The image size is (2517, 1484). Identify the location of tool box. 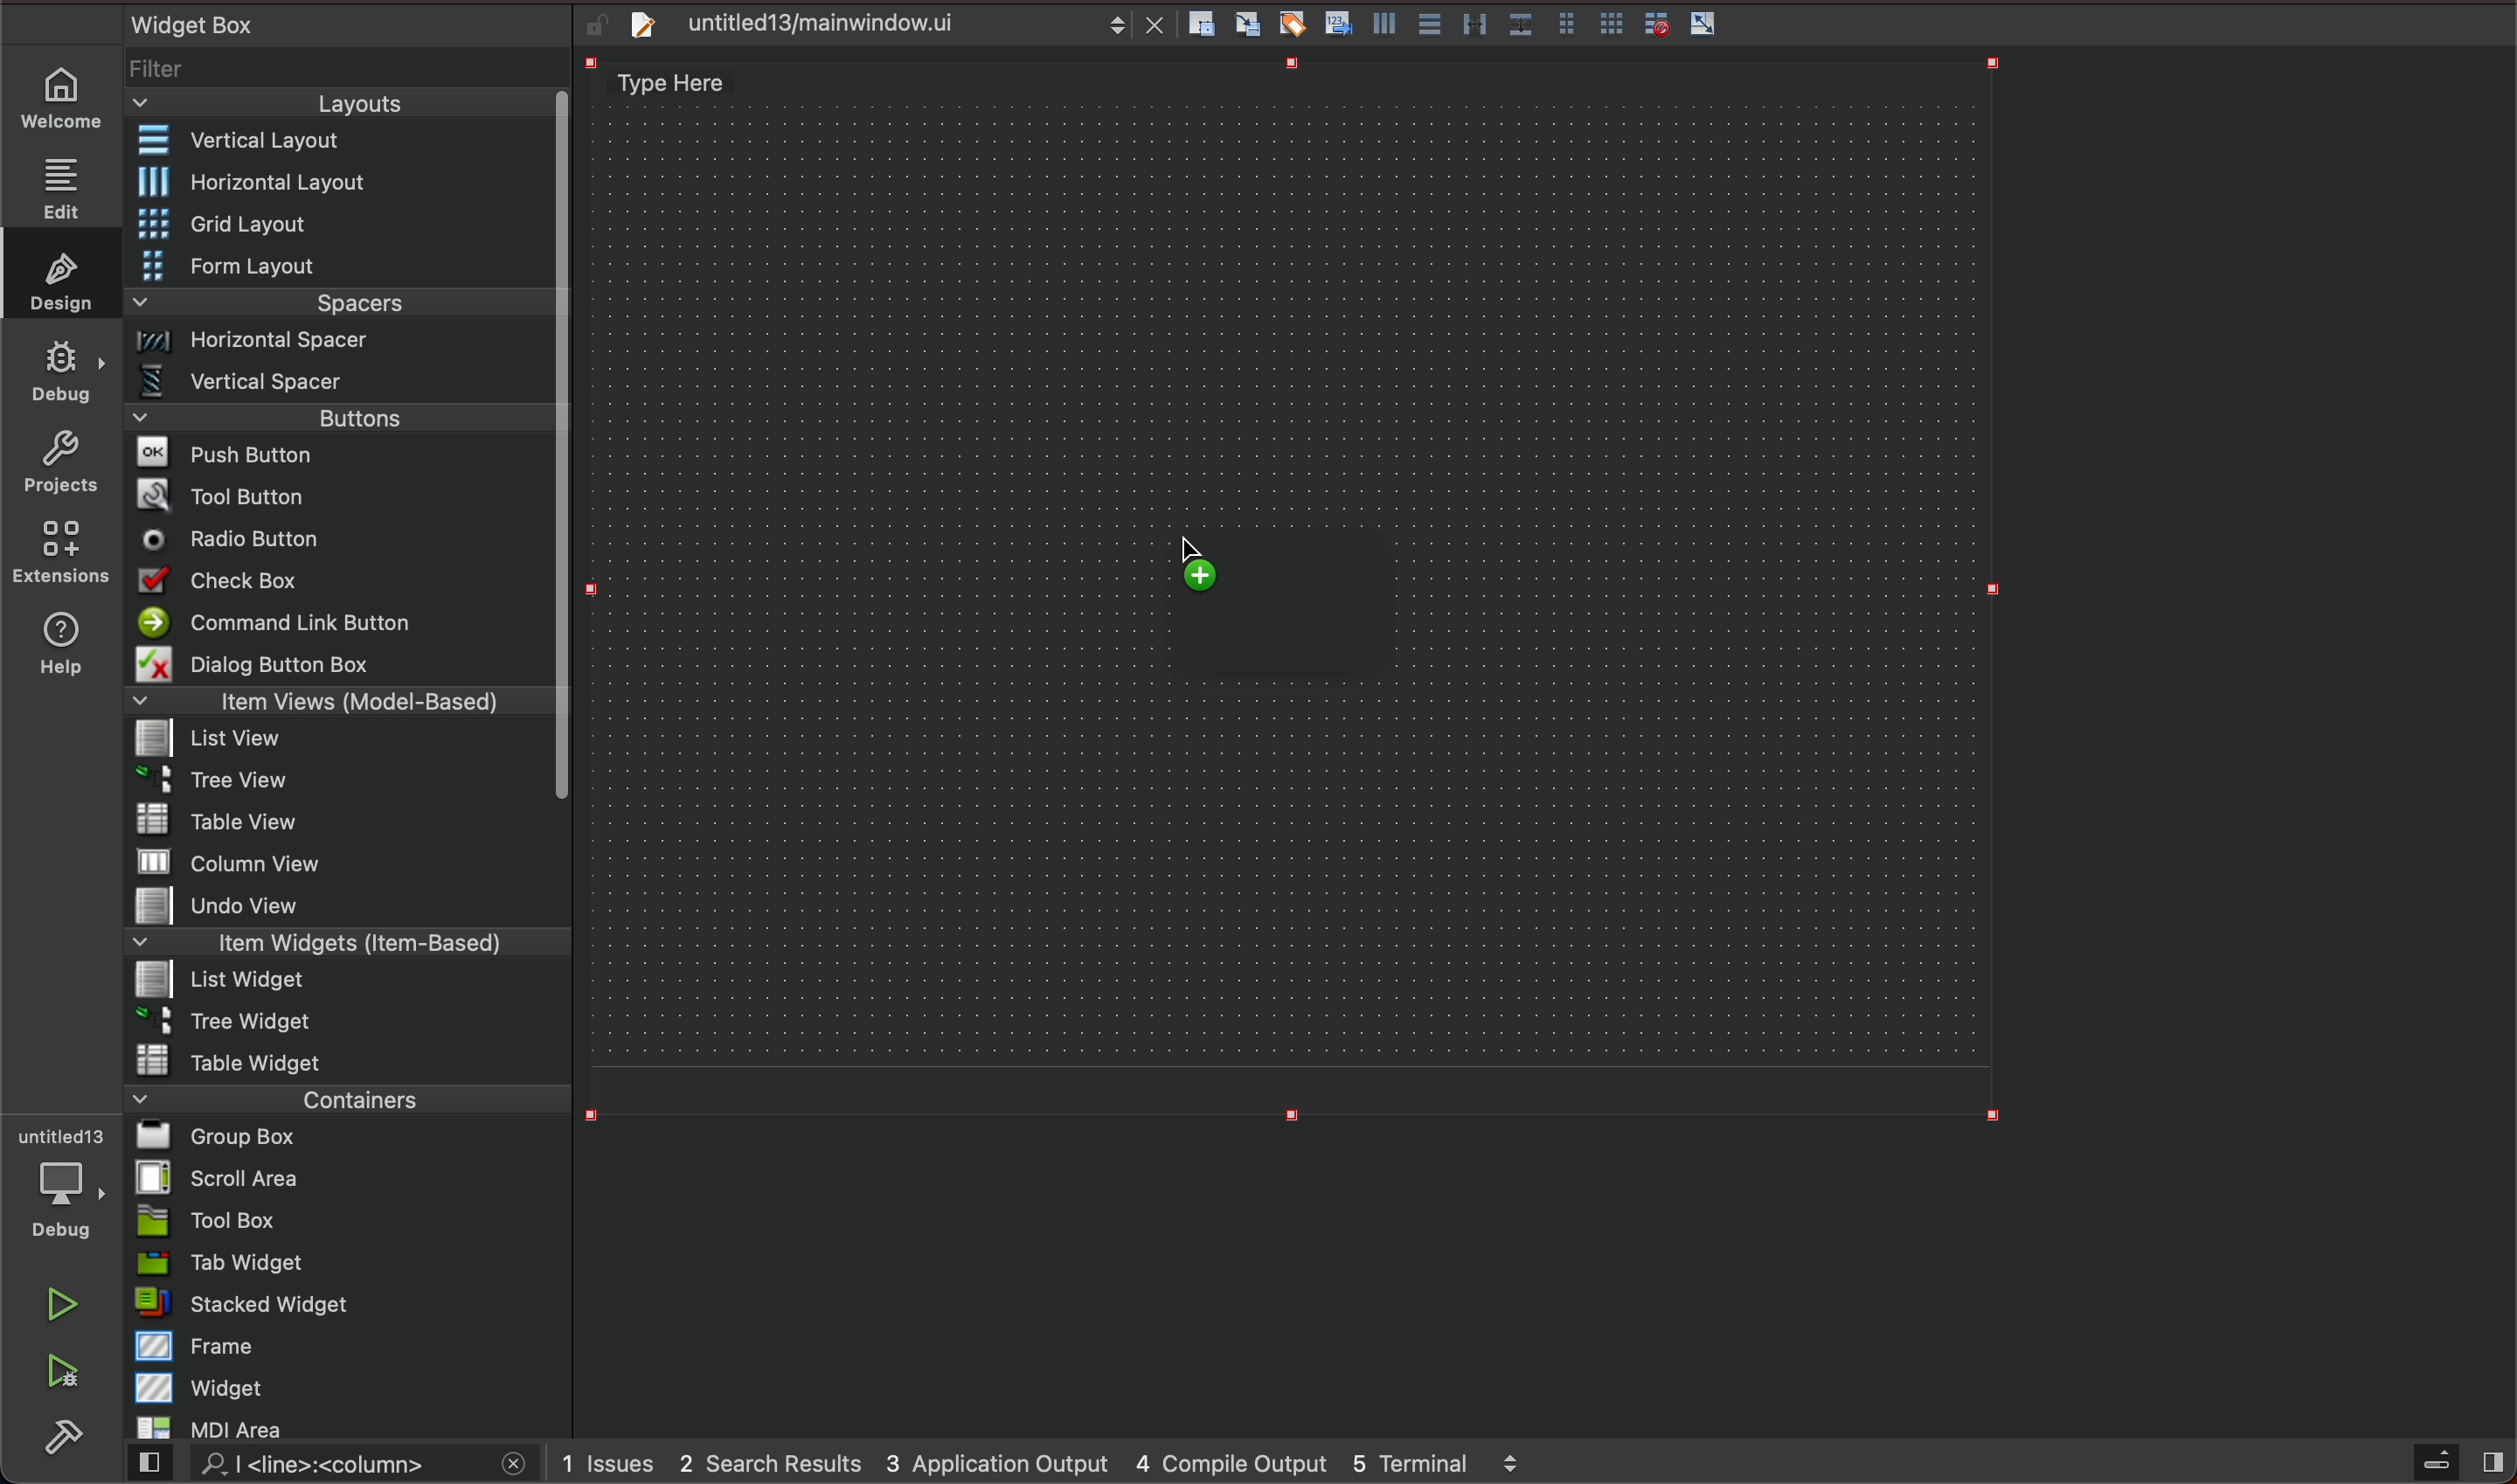
(340, 1221).